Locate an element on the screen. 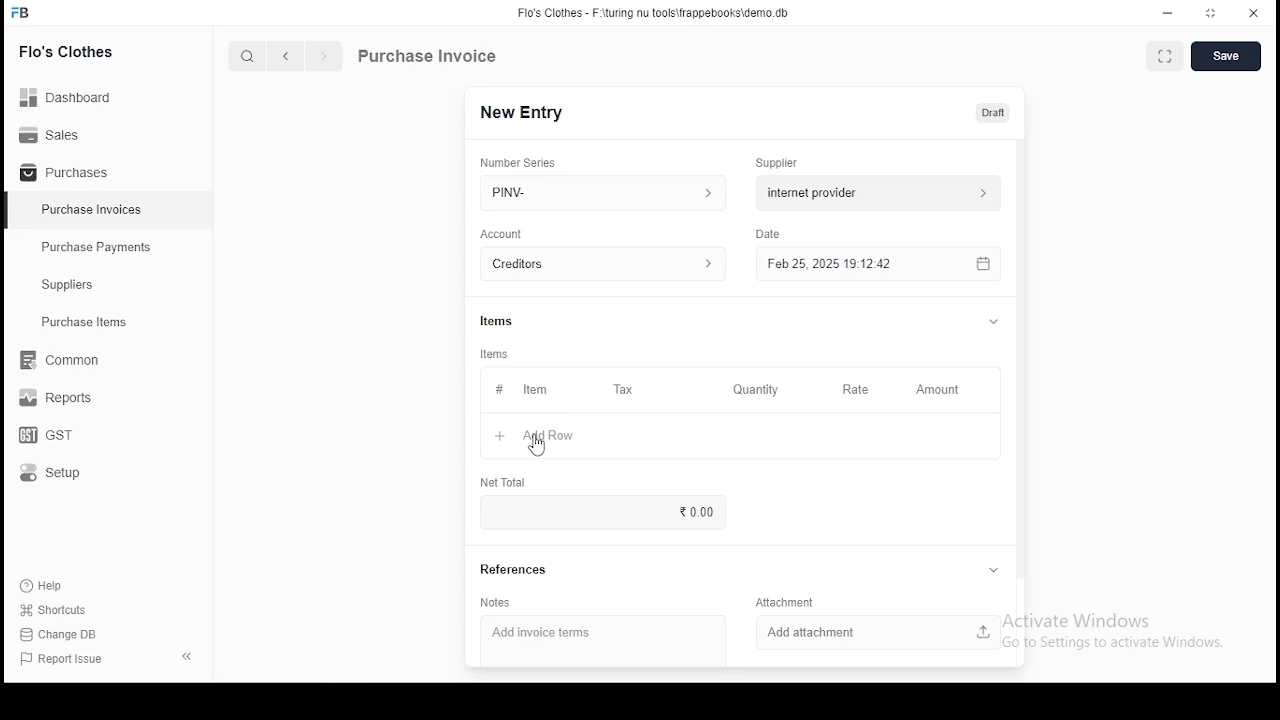 This screenshot has width=1280, height=720. net total is located at coordinates (502, 481).